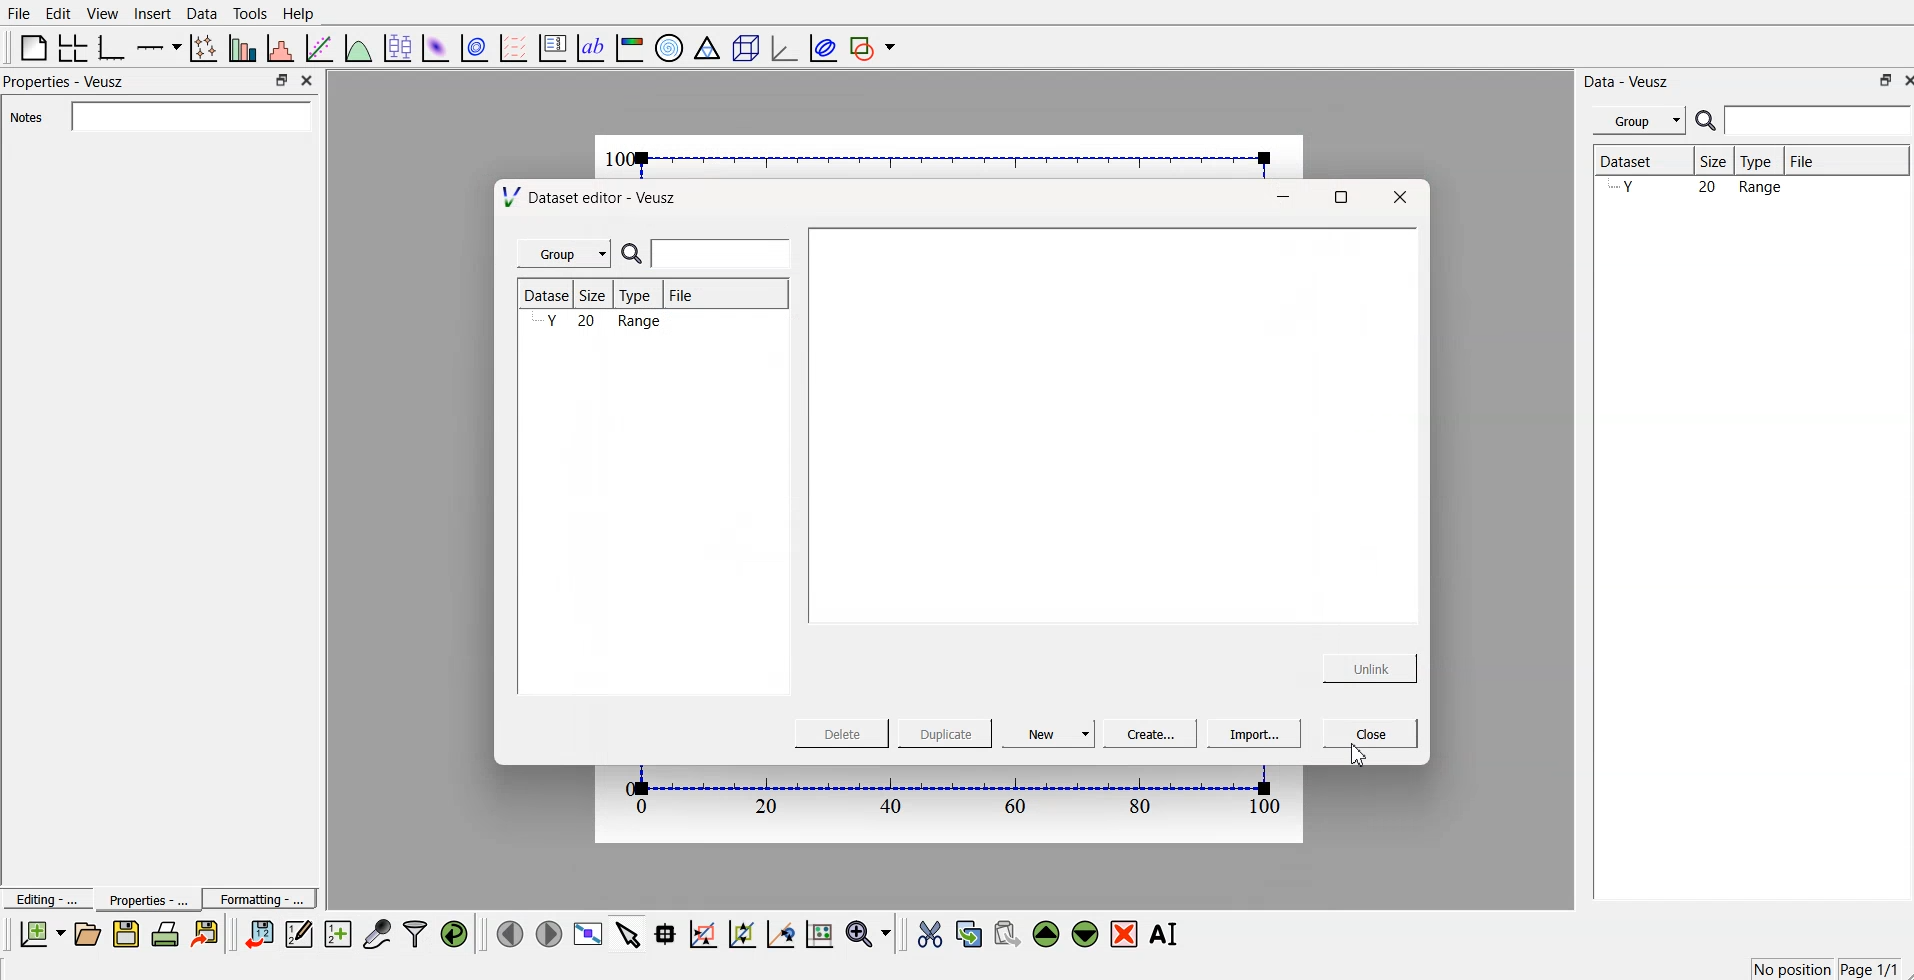 The height and width of the screenshot is (980, 1914). What do you see at coordinates (1371, 668) in the screenshot?
I see `Unlink` at bounding box center [1371, 668].